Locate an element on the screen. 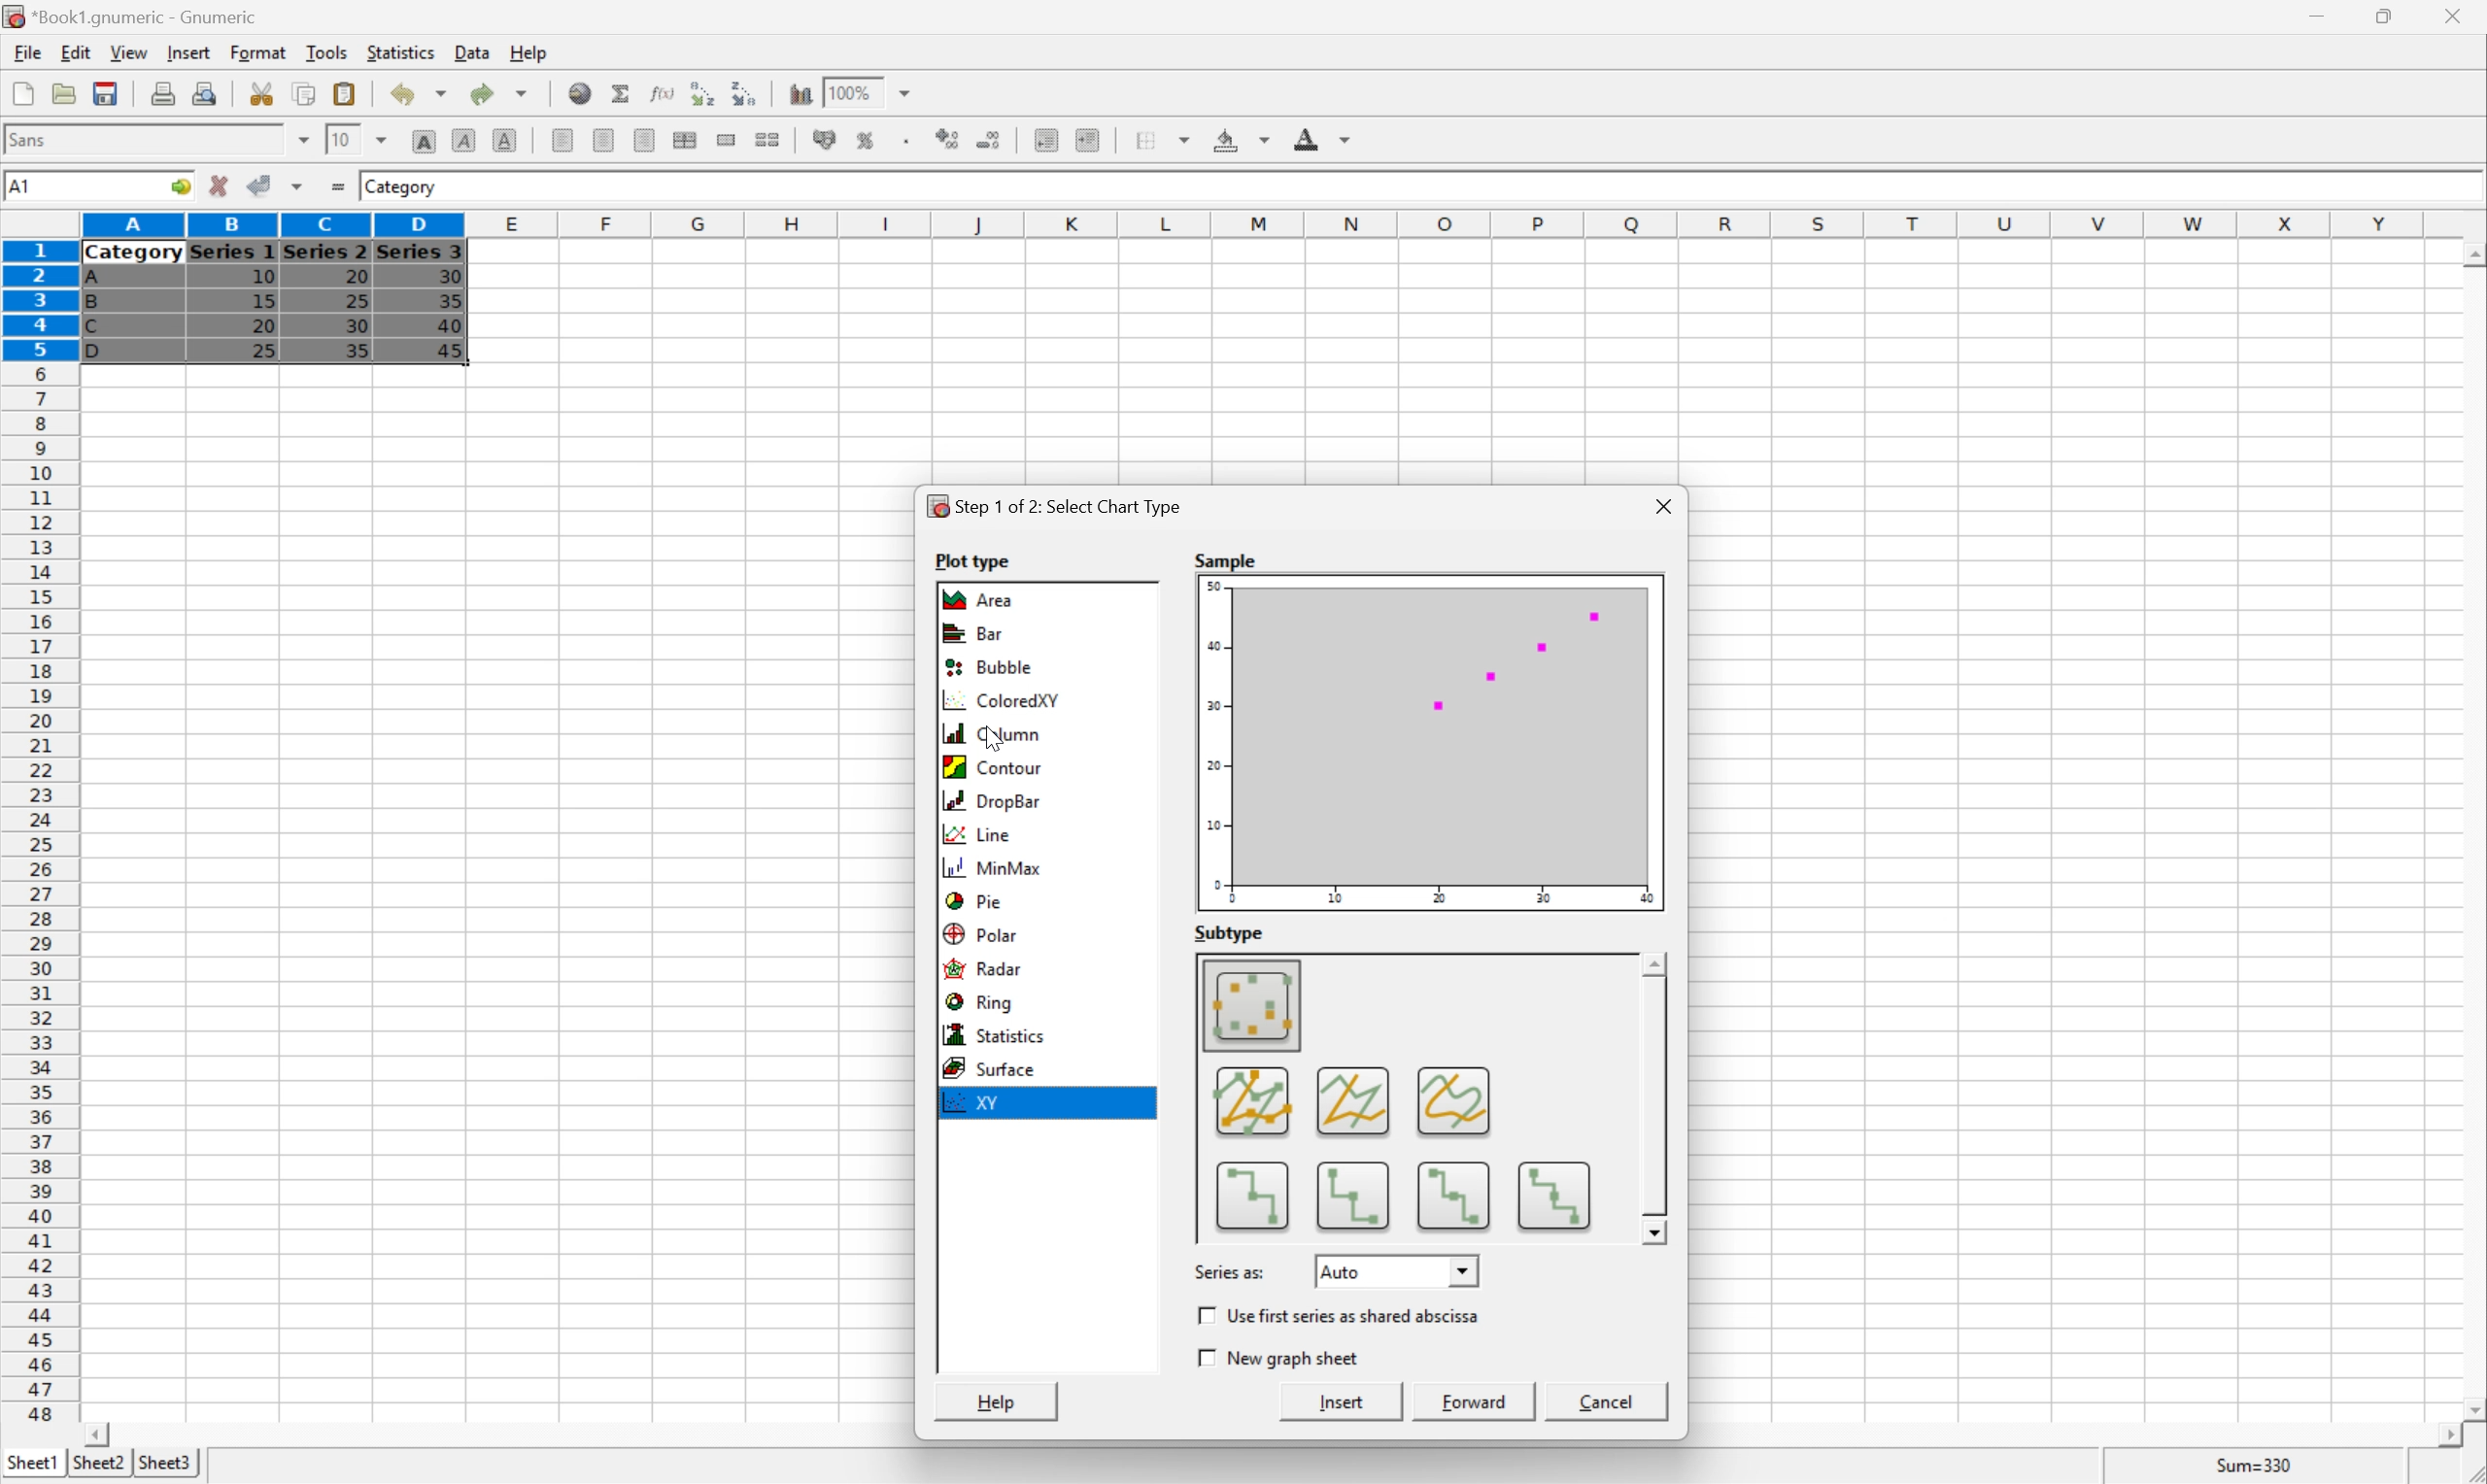 The height and width of the screenshot is (1484, 2487). 10 is located at coordinates (263, 278).